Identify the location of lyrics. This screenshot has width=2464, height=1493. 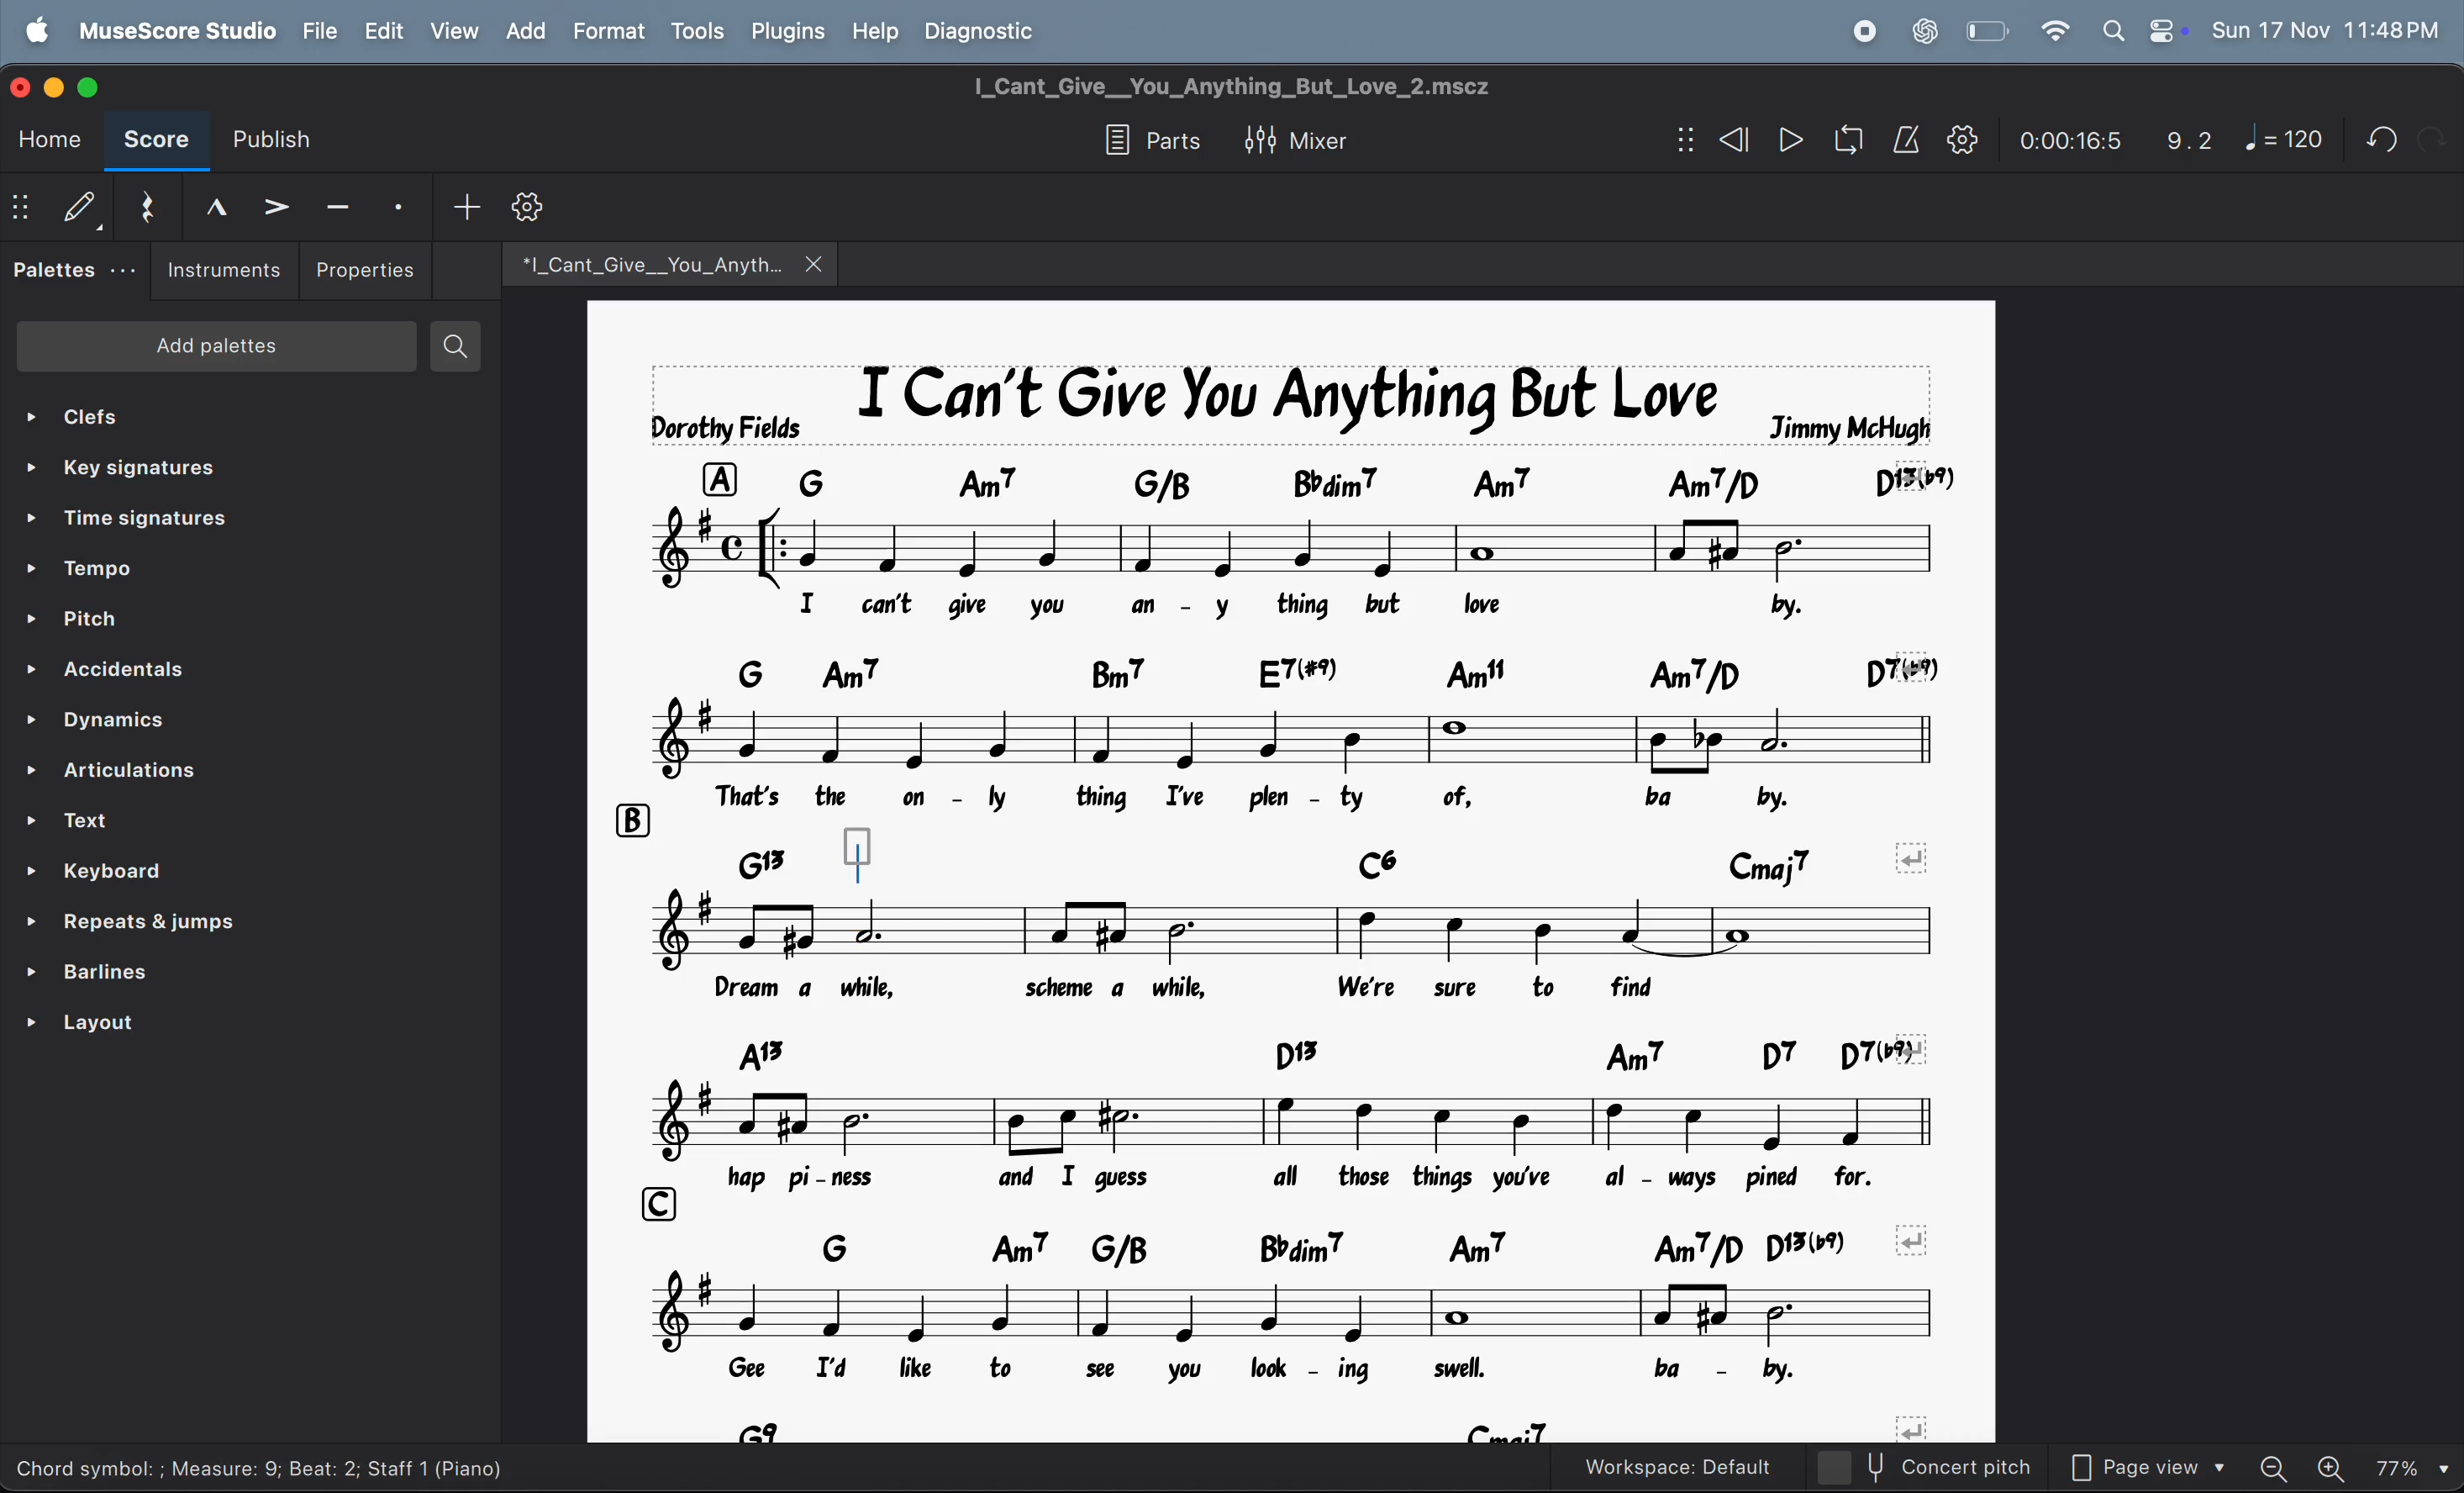
(1256, 797).